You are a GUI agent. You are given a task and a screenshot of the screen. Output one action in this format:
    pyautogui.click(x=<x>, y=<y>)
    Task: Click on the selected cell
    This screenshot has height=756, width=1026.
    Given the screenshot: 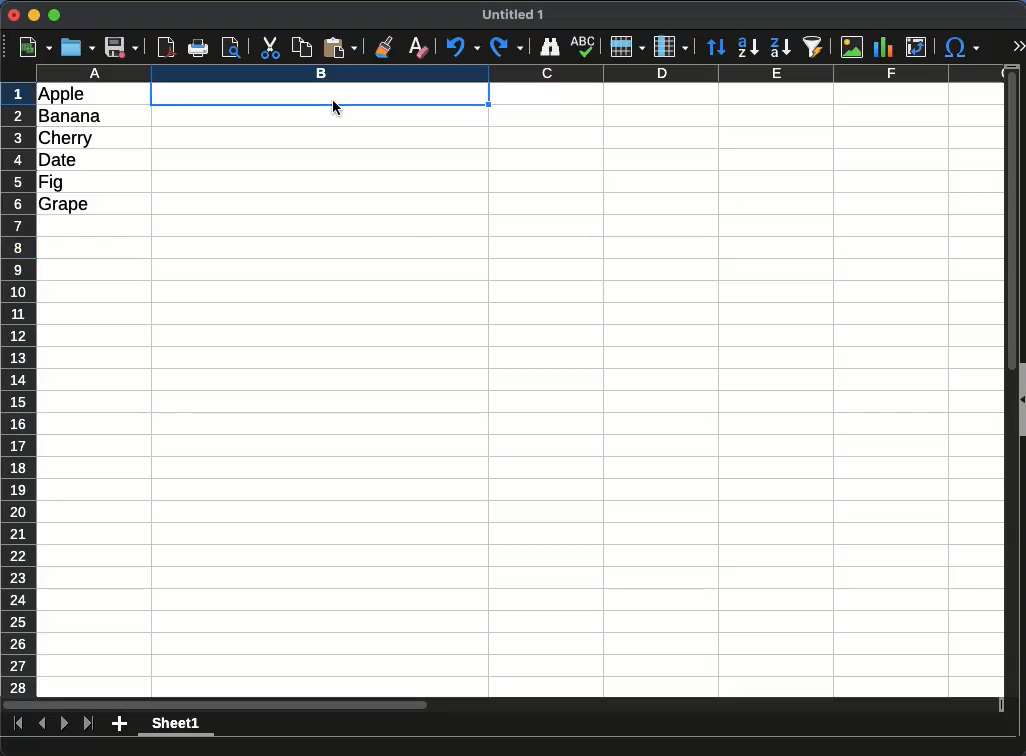 What is the action you would take?
    pyautogui.click(x=320, y=94)
    